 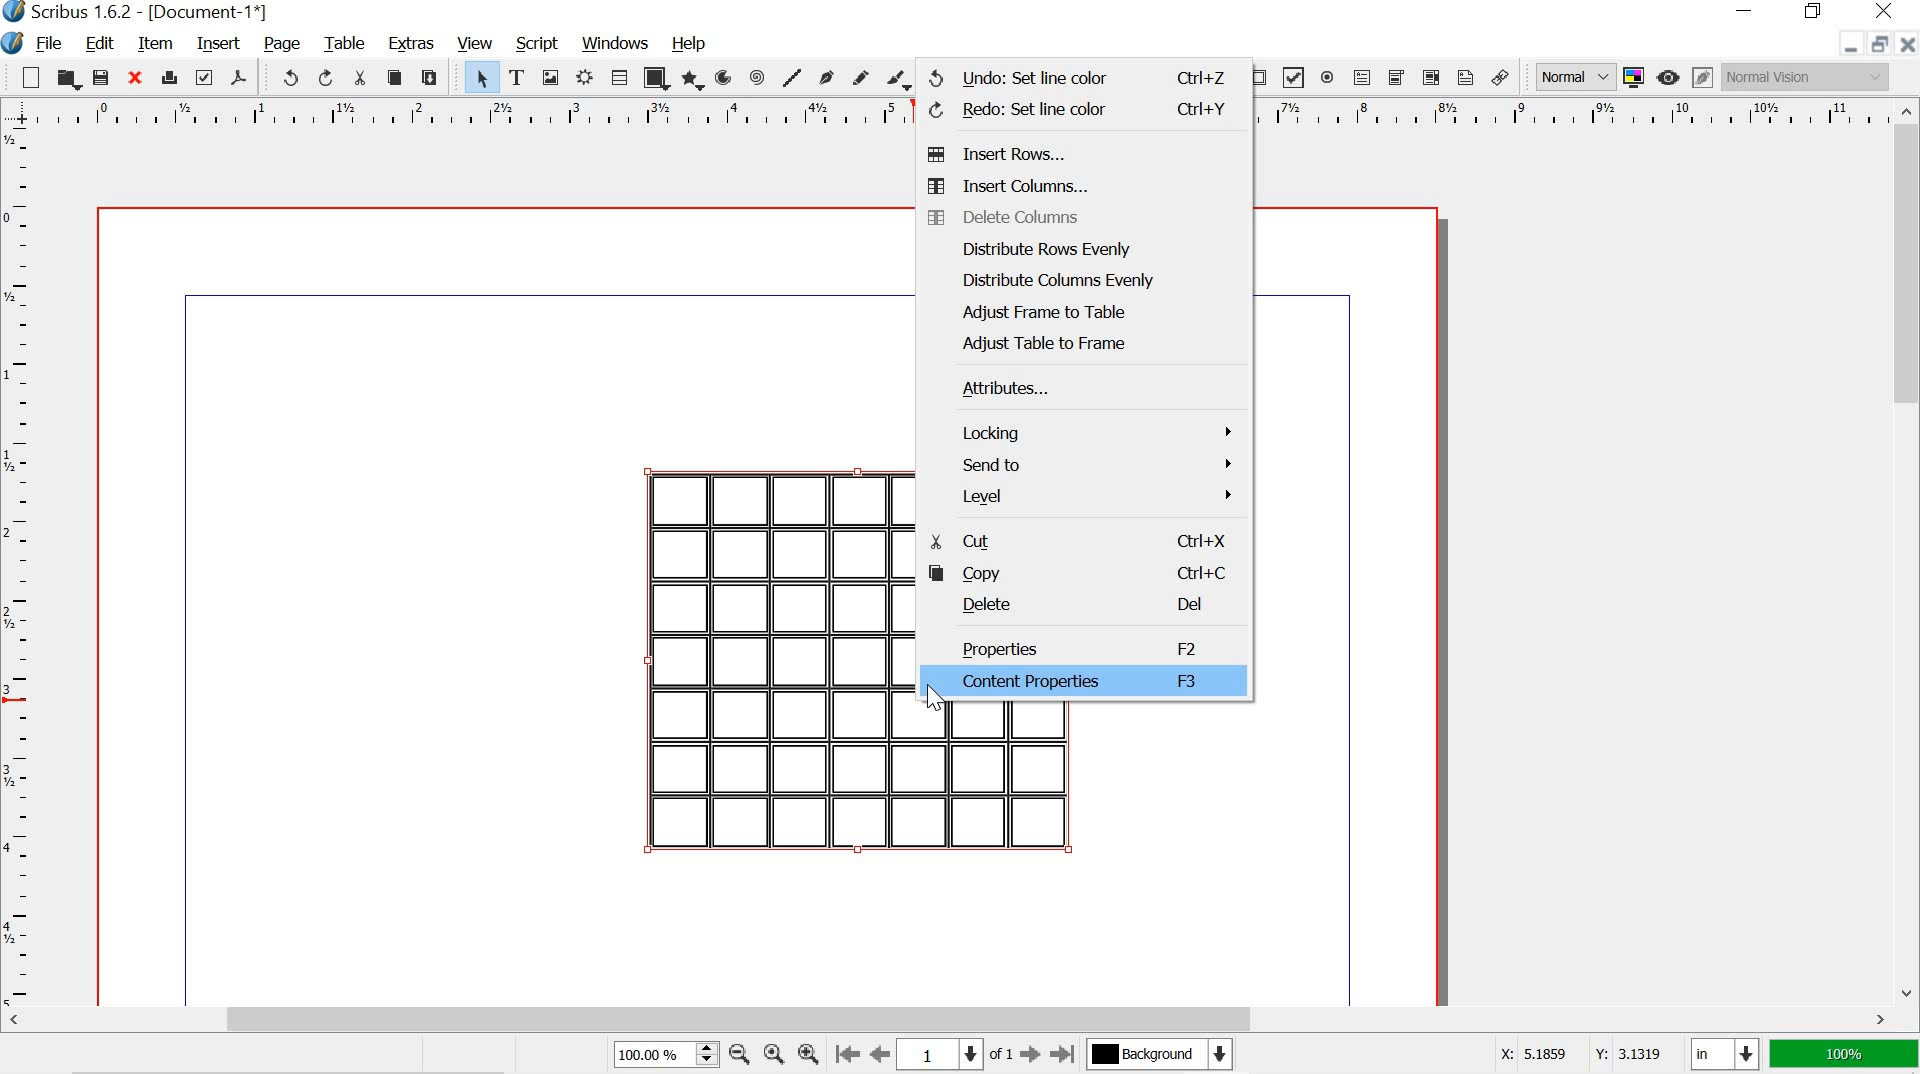 I want to click on spiral, so click(x=755, y=77).